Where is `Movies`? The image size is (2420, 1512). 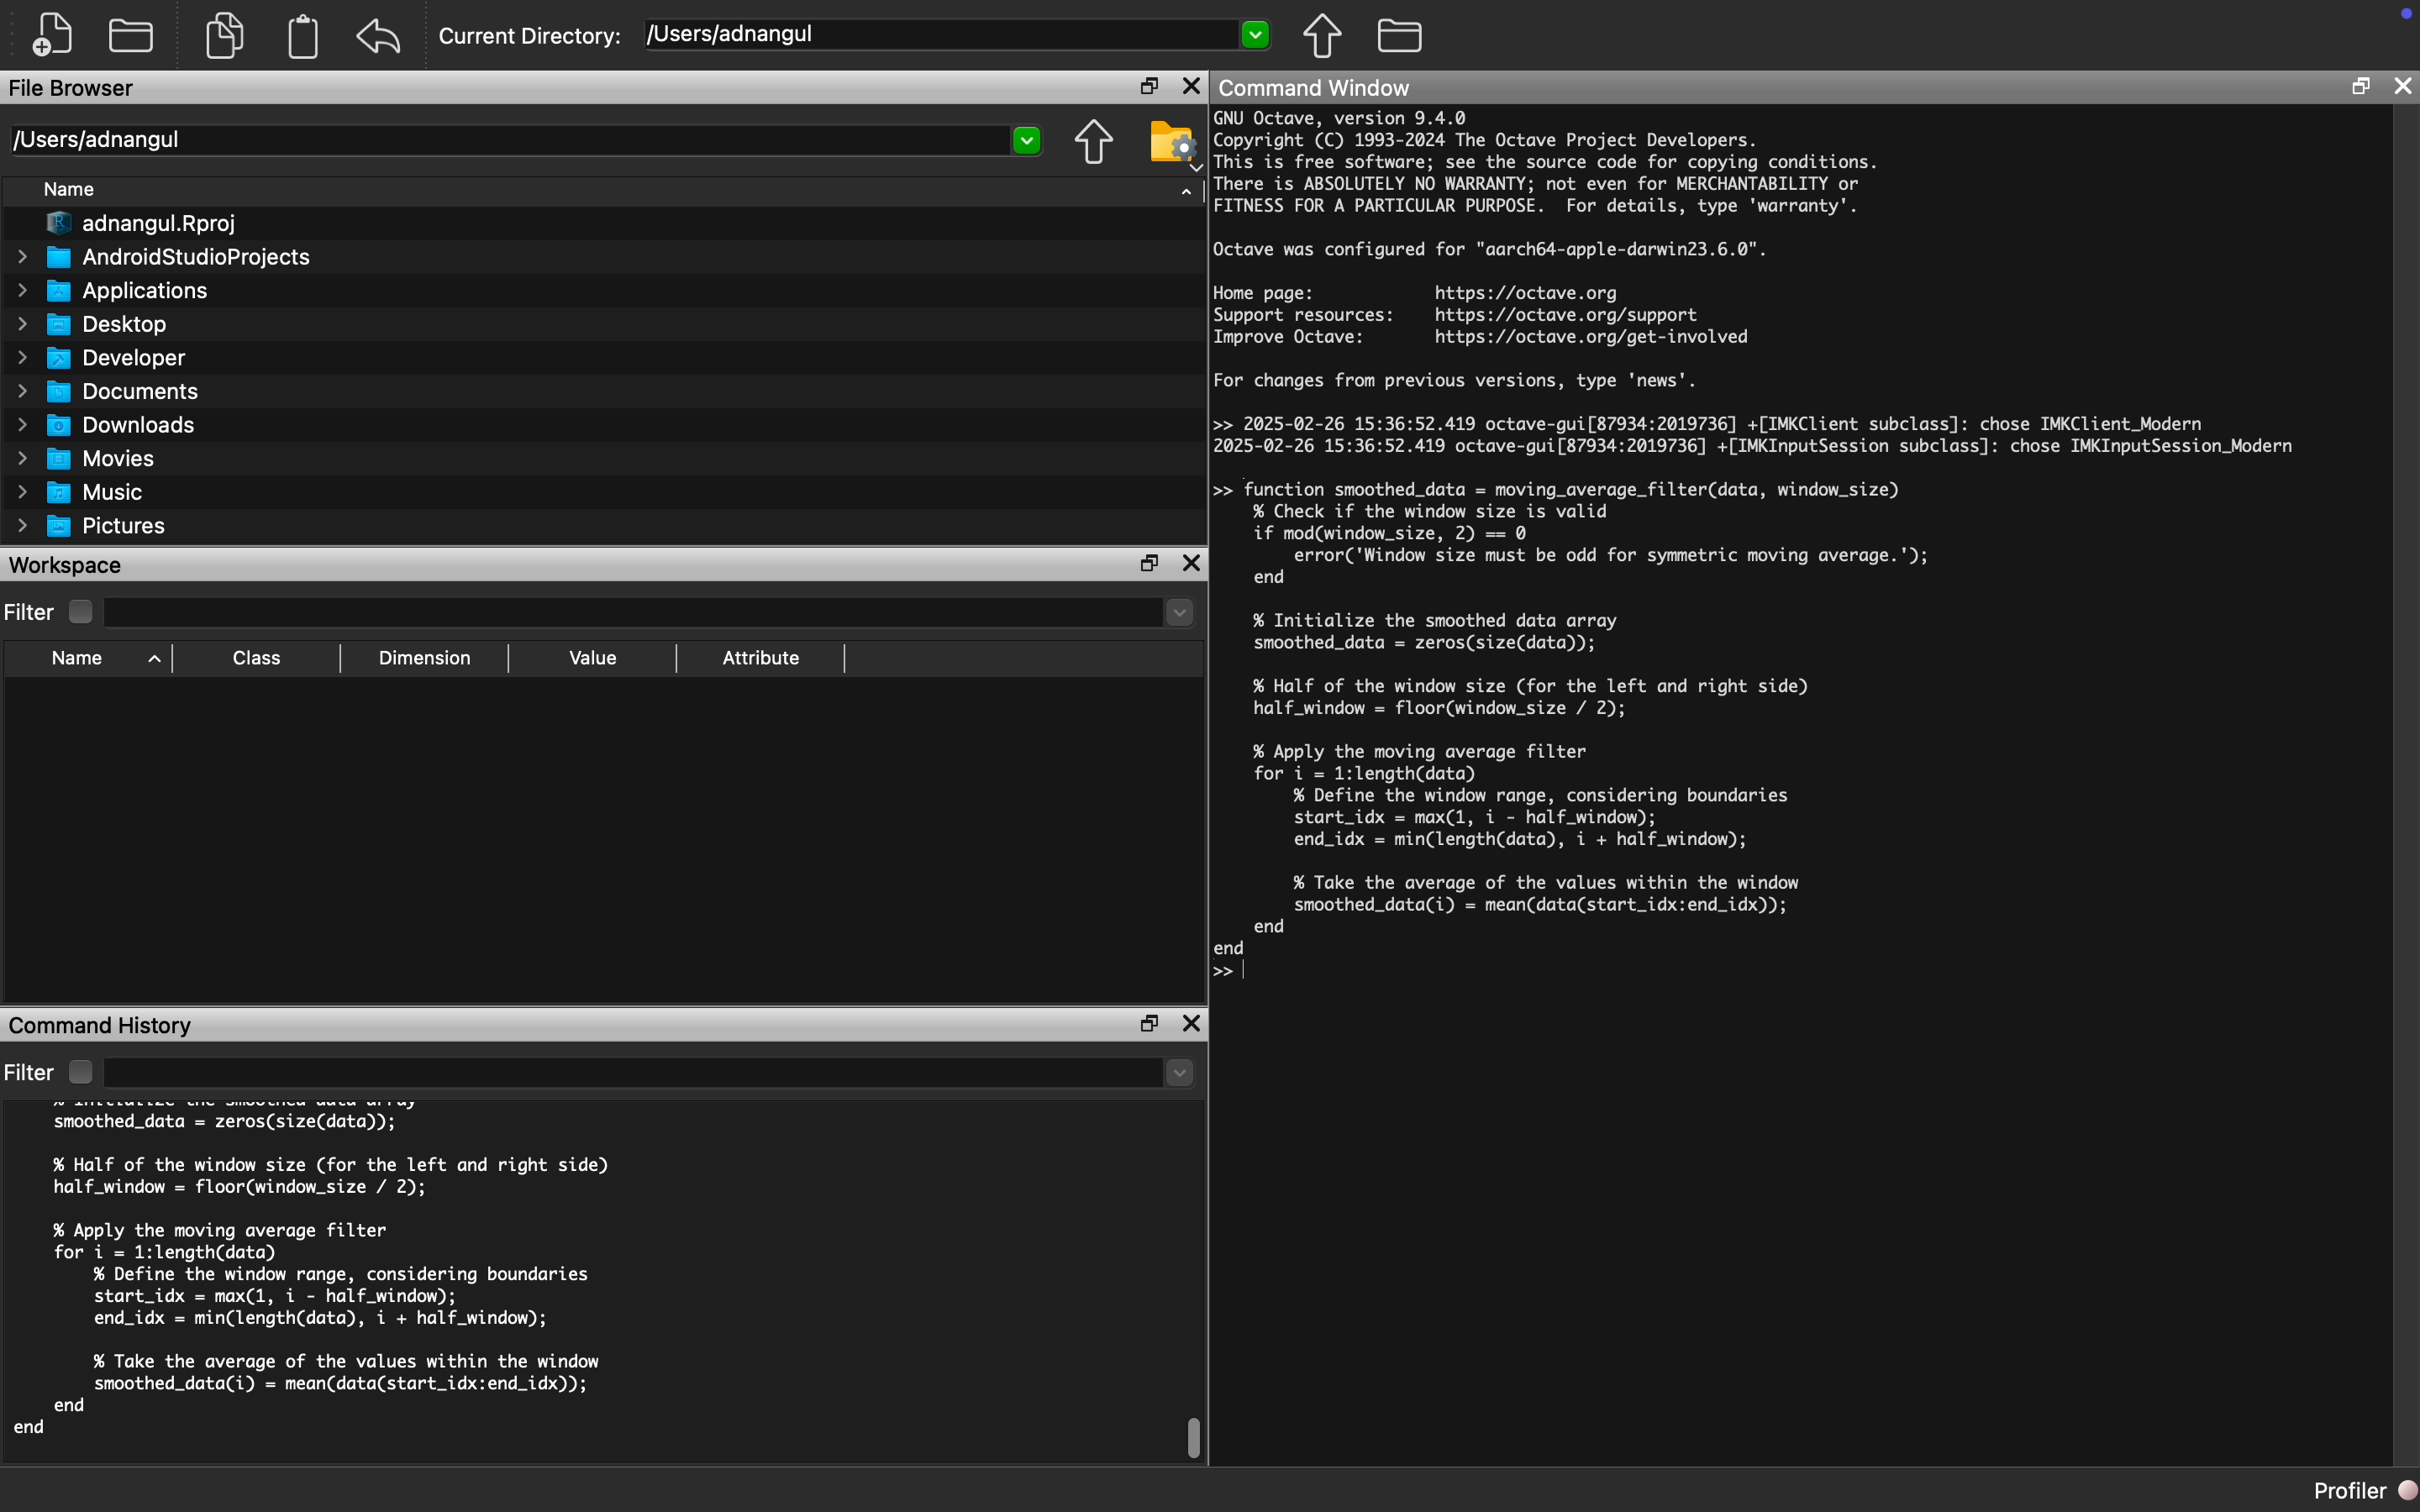
Movies is located at coordinates (87, 460).